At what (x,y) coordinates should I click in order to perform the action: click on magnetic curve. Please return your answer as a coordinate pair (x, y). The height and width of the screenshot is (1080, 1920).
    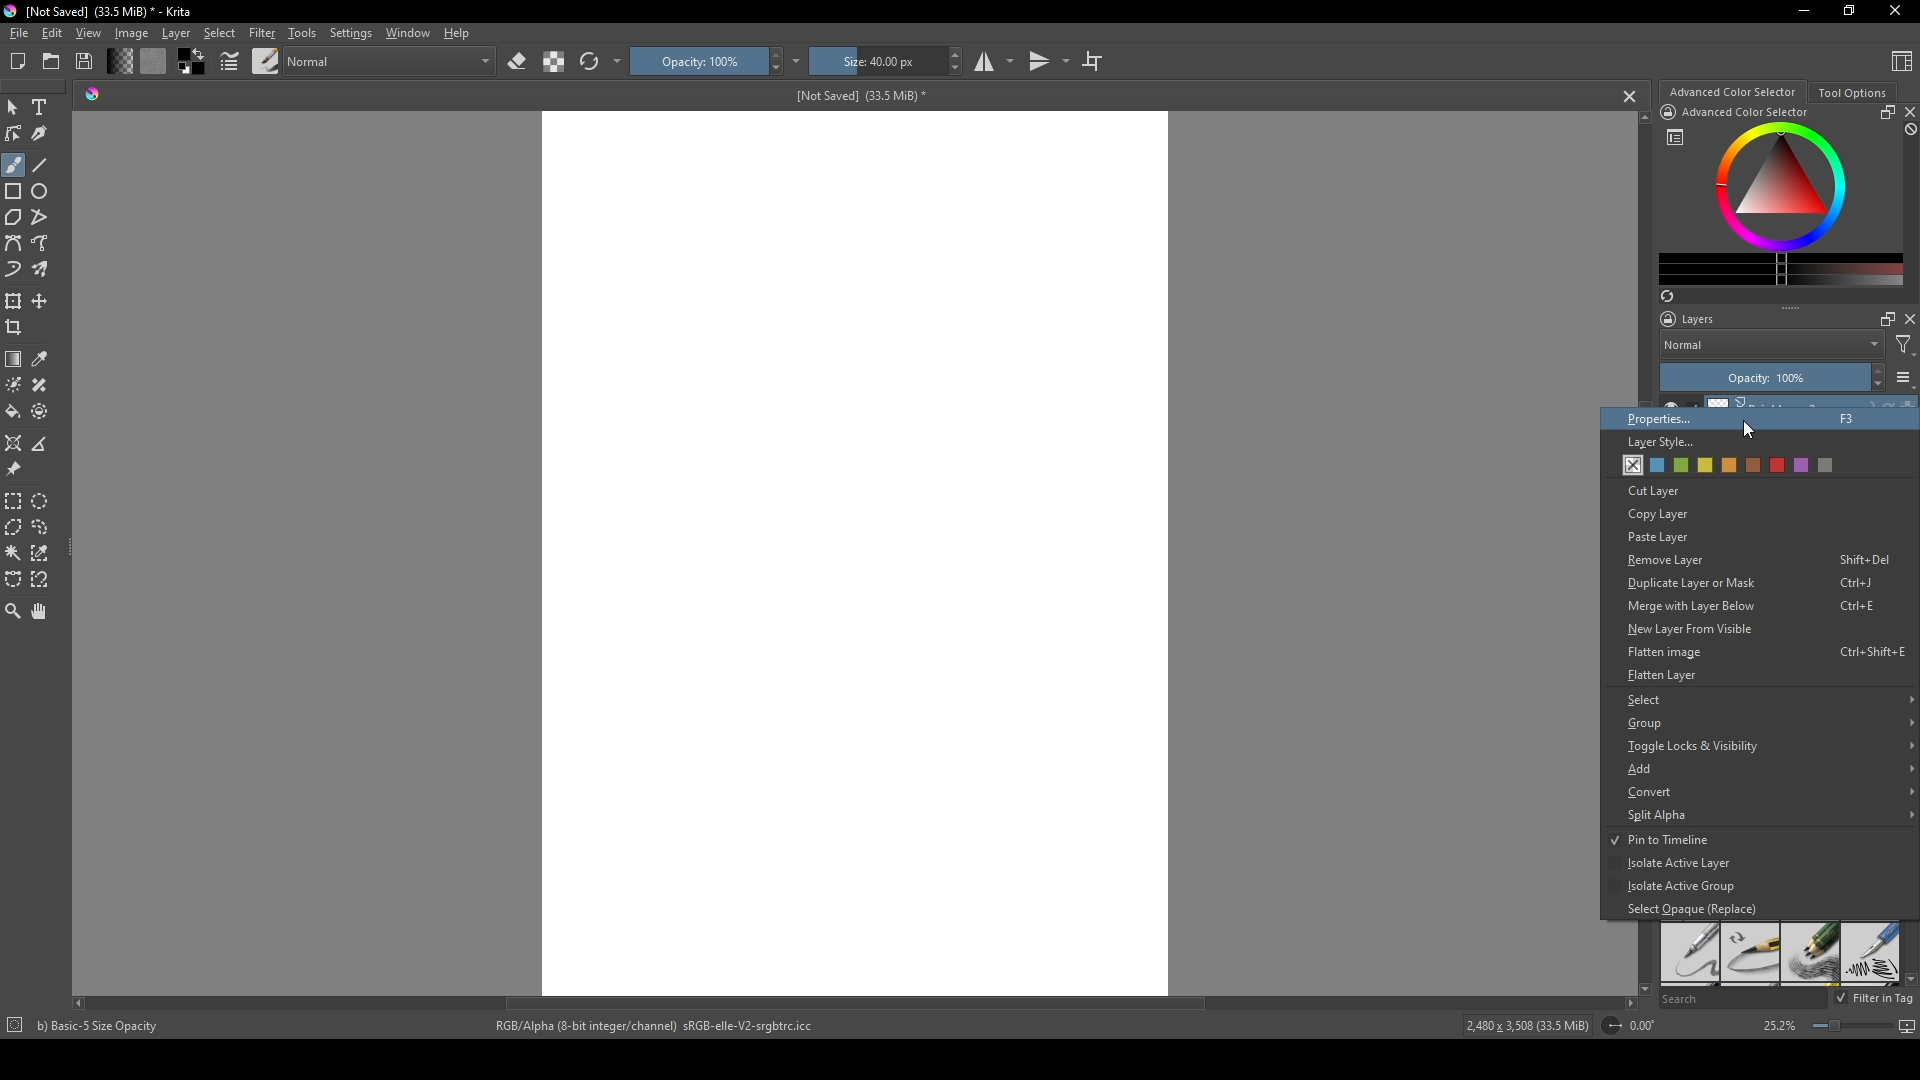
    Looking at the image, I should click on (42, 581).